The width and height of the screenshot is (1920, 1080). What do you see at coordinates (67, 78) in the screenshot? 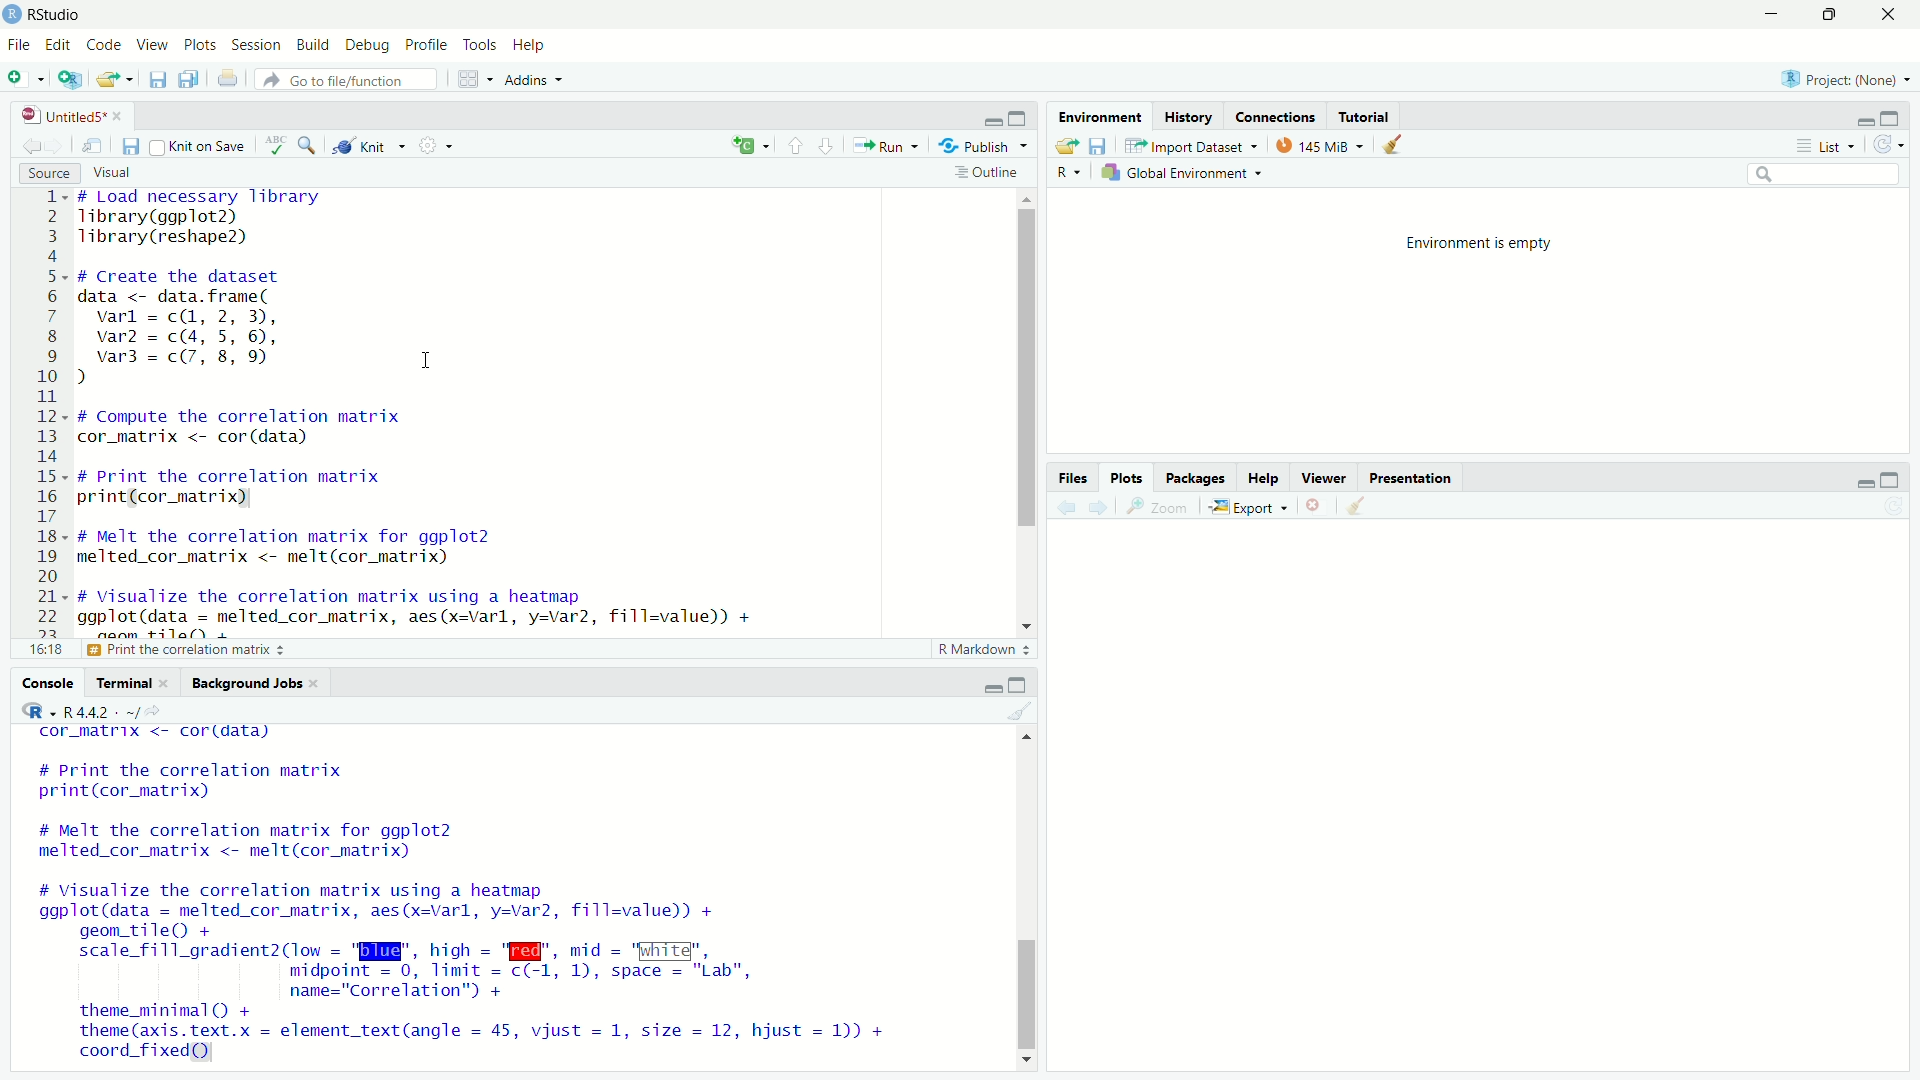
I see `create new project` at bounding box center [67, 78].